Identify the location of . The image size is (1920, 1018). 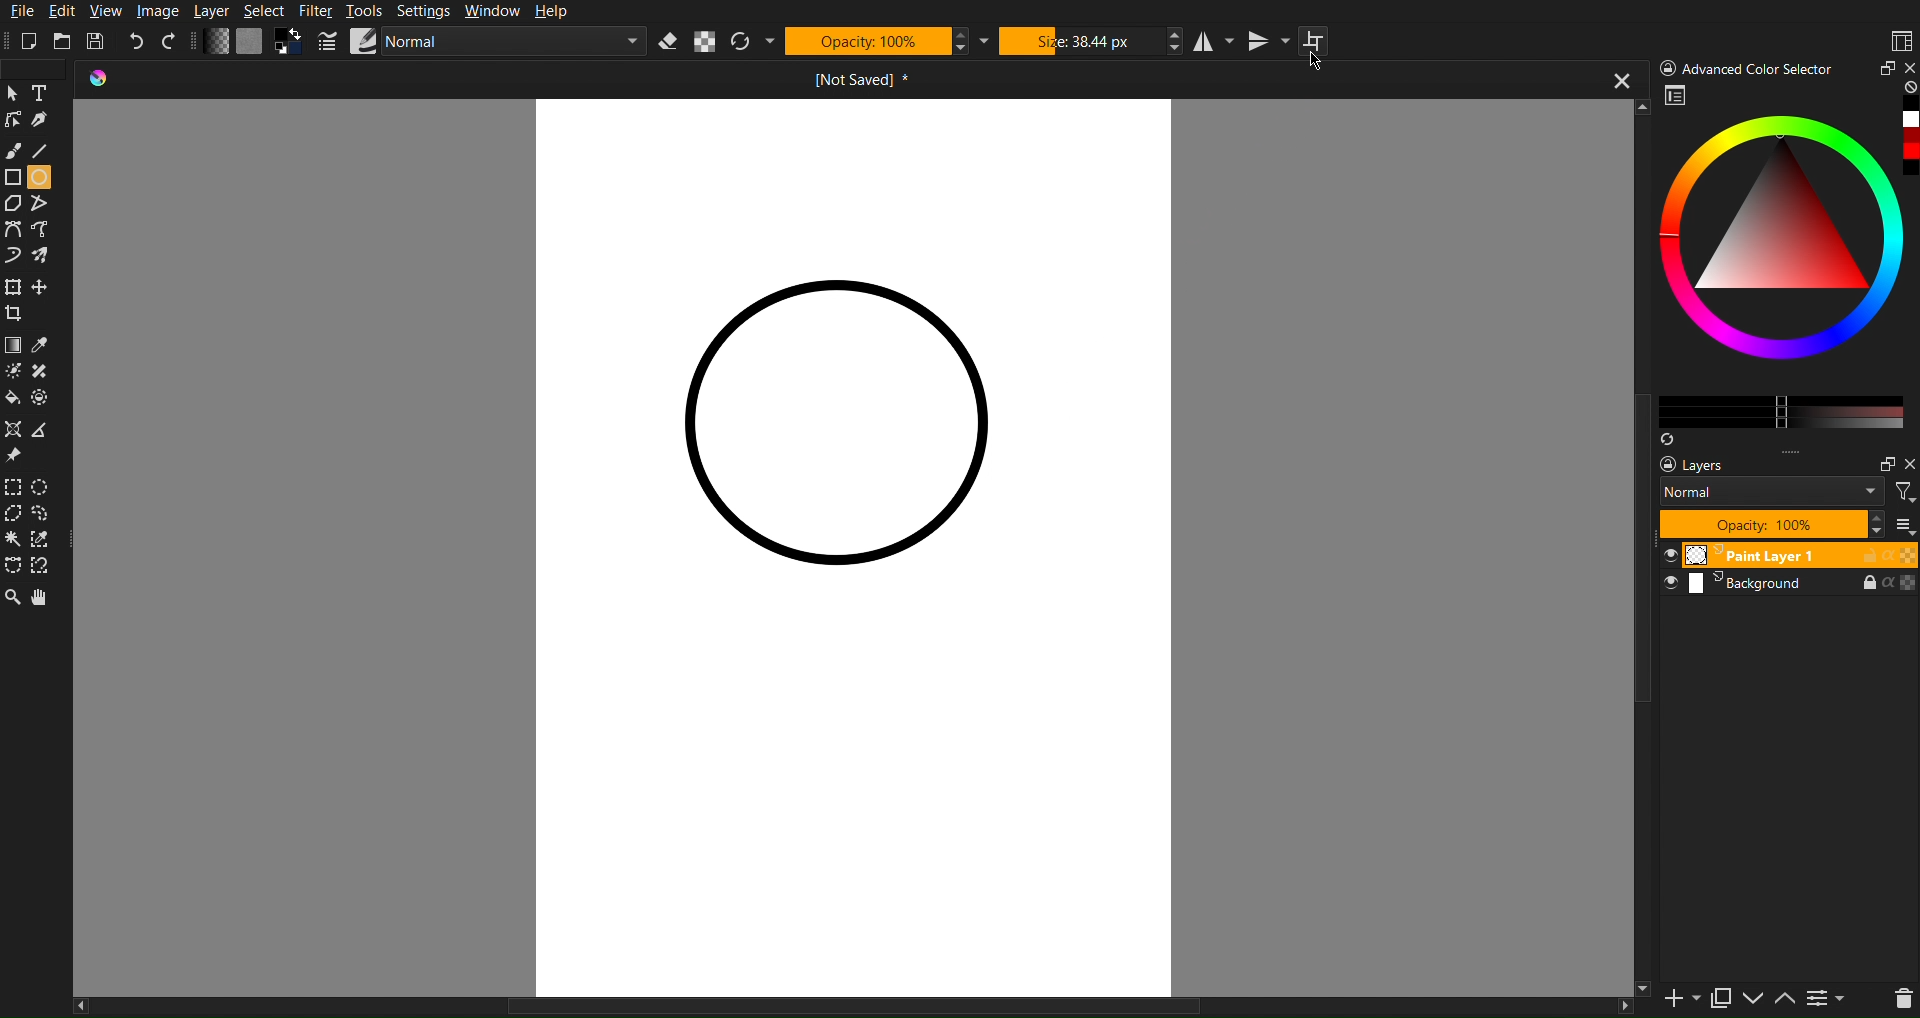
(1908, 463).